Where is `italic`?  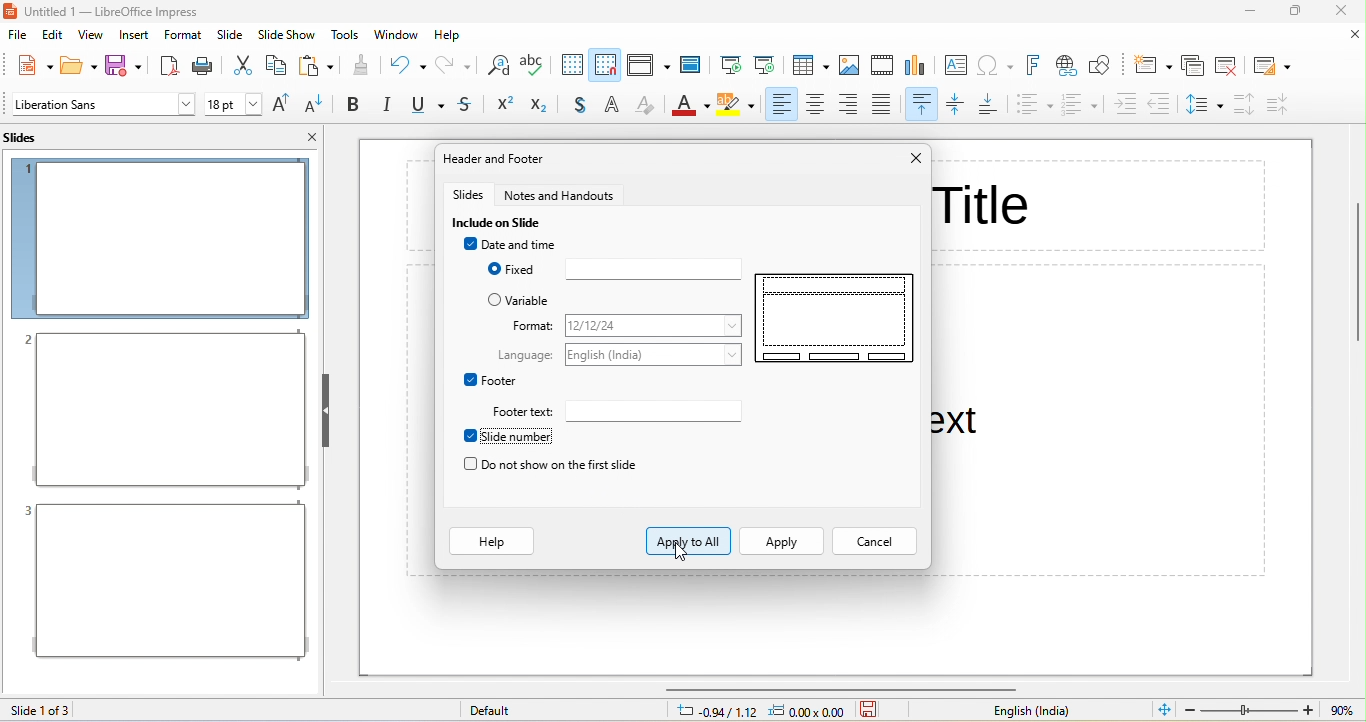
italic is located at coordinates (386, 105).